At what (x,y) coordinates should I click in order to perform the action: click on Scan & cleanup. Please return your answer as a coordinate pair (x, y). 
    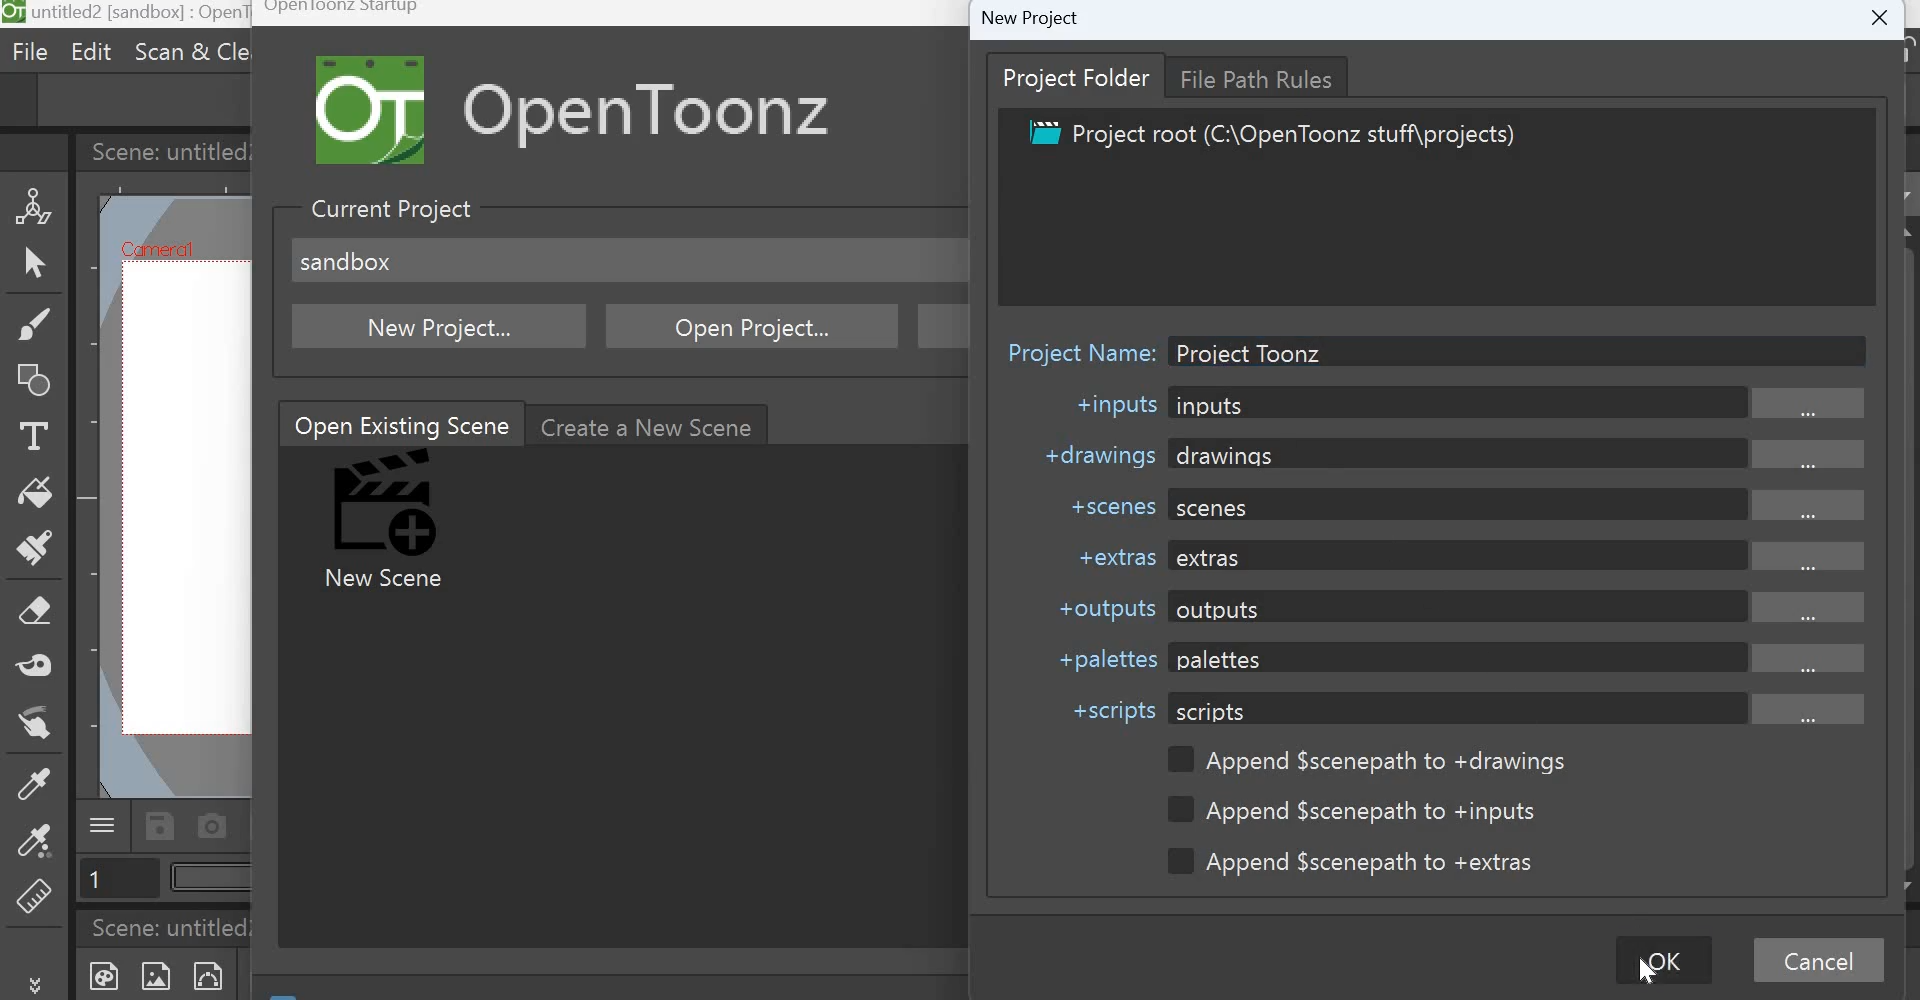
    Looking at the image, I should click on (189, 50).